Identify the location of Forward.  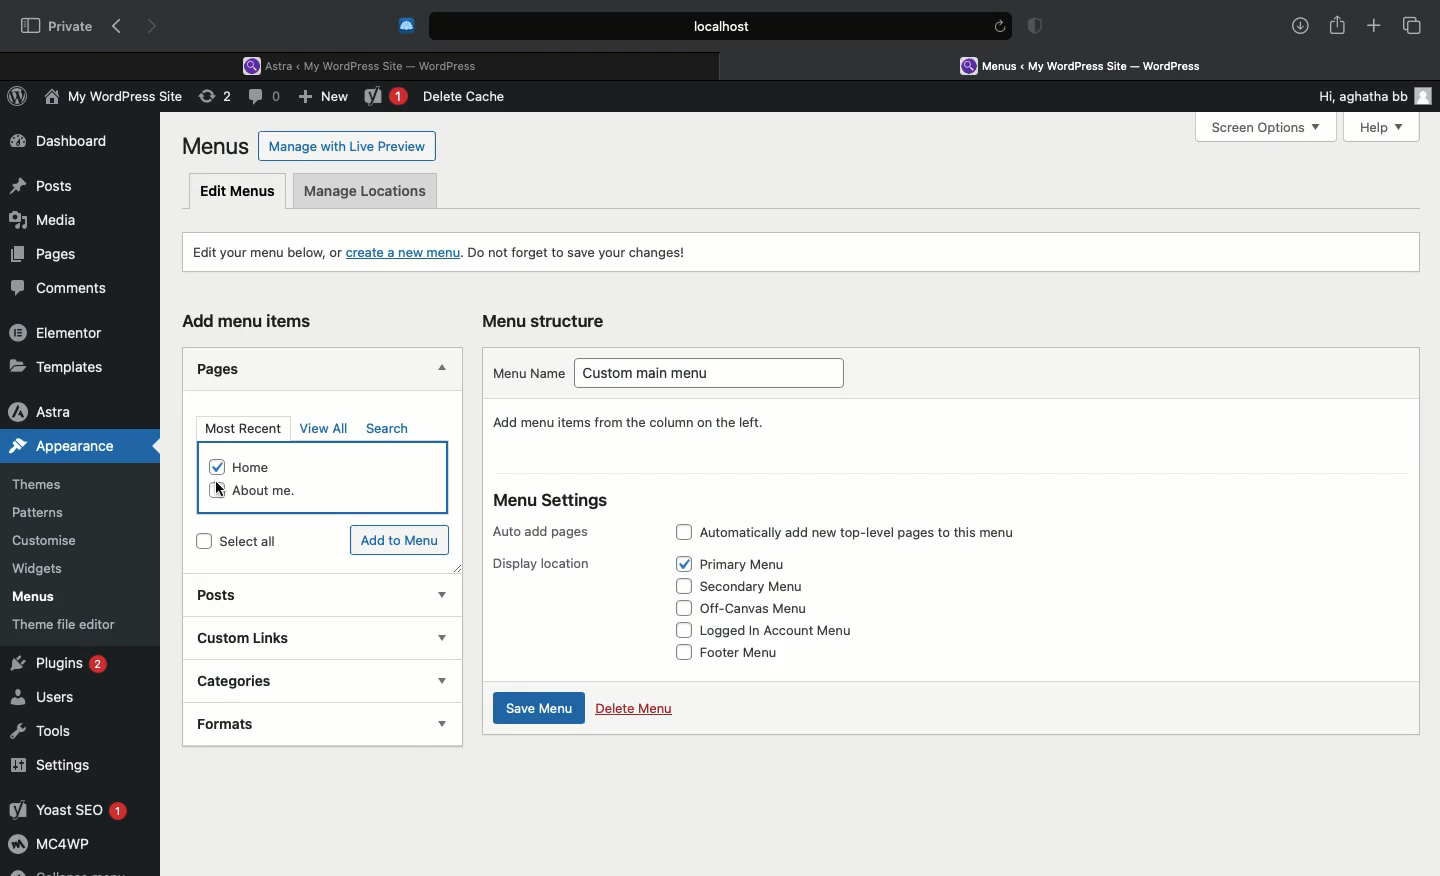
(155, 26).